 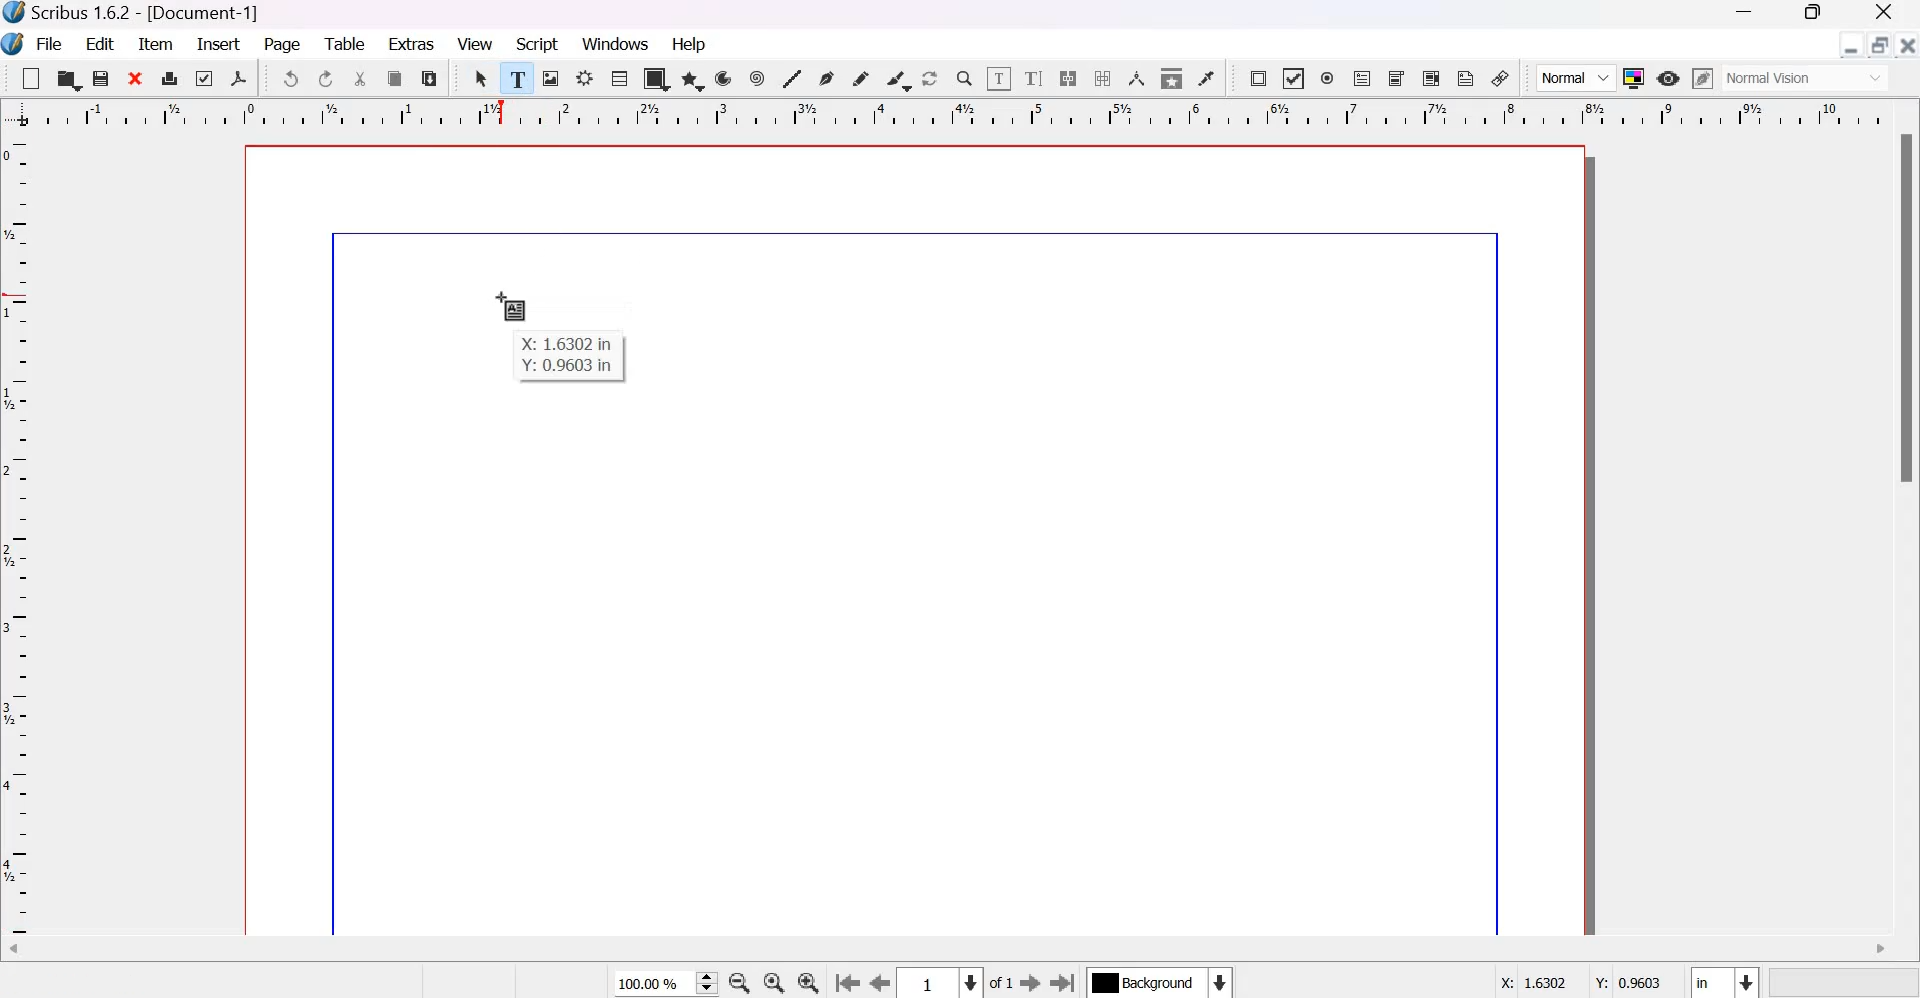 I want to click on undo, so click(x=290, y=78).